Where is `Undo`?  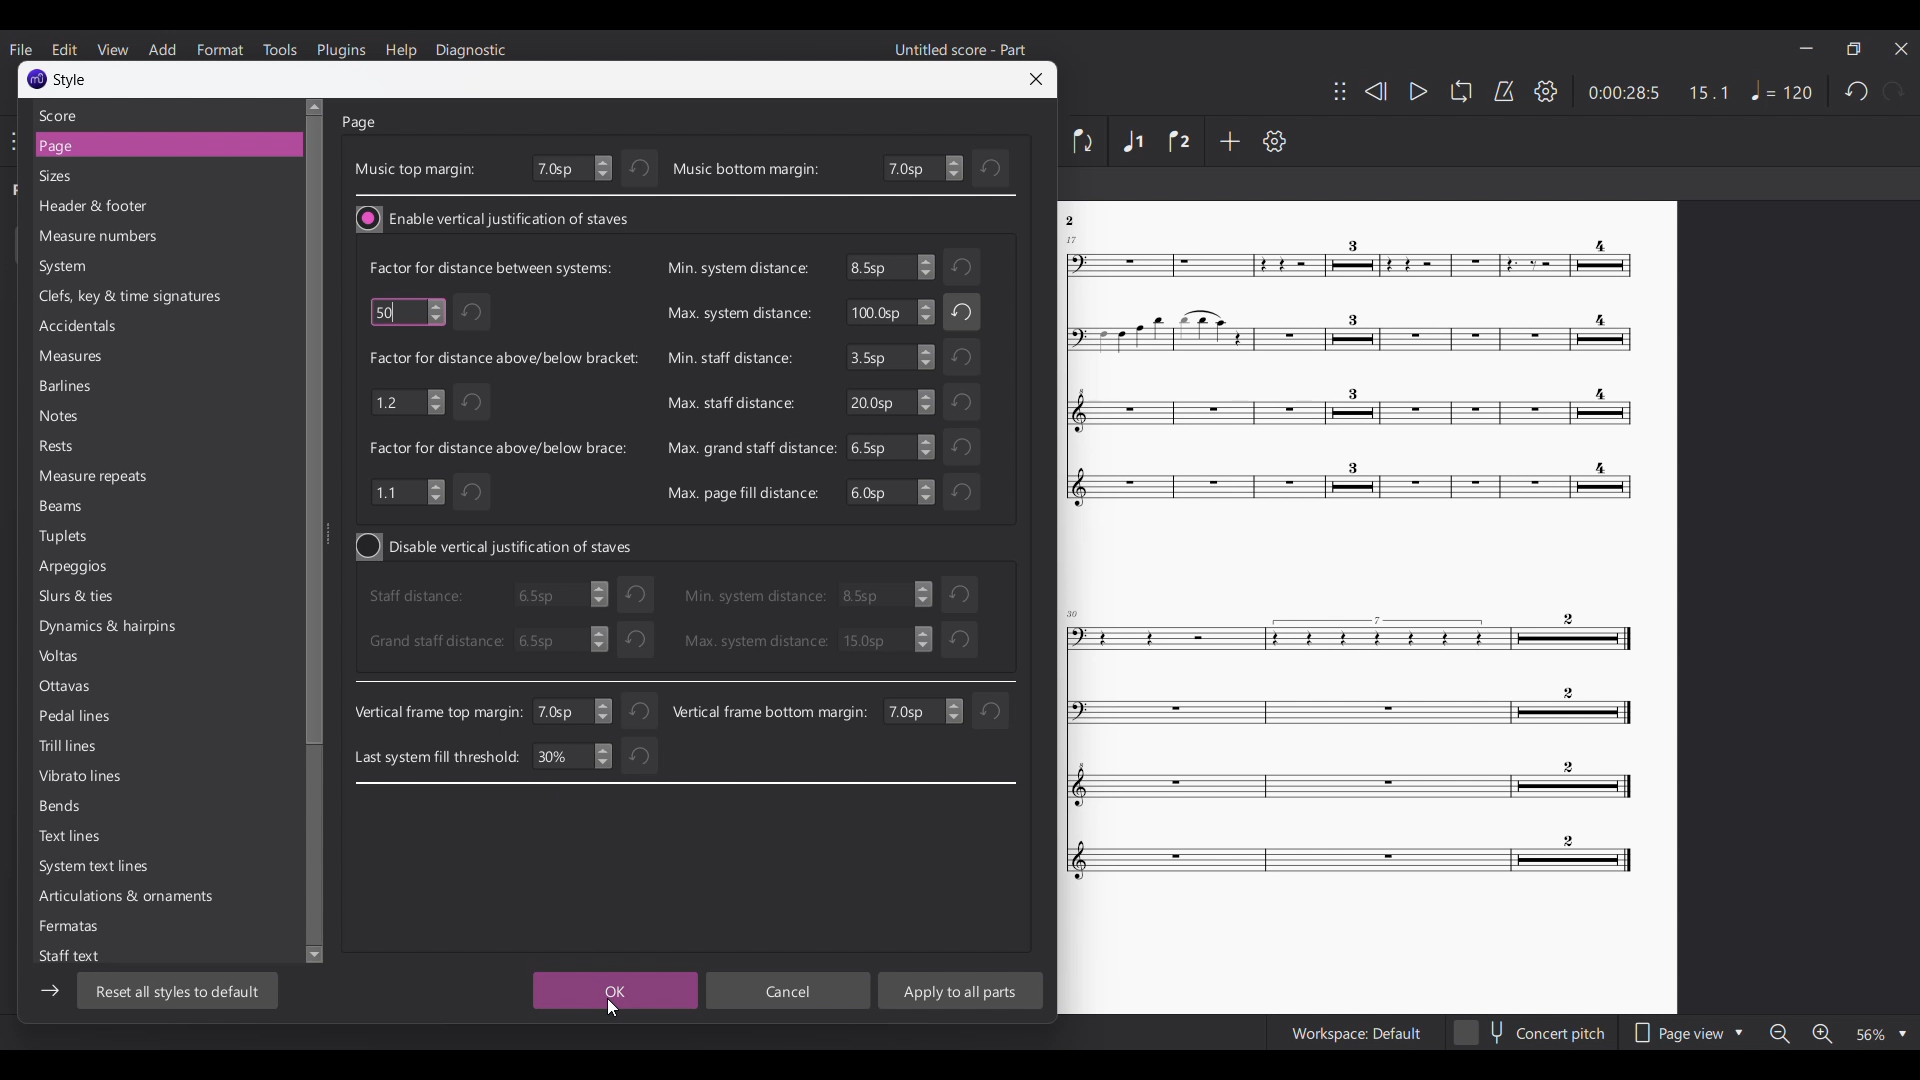 Undo is located at coordinates (965, 312).